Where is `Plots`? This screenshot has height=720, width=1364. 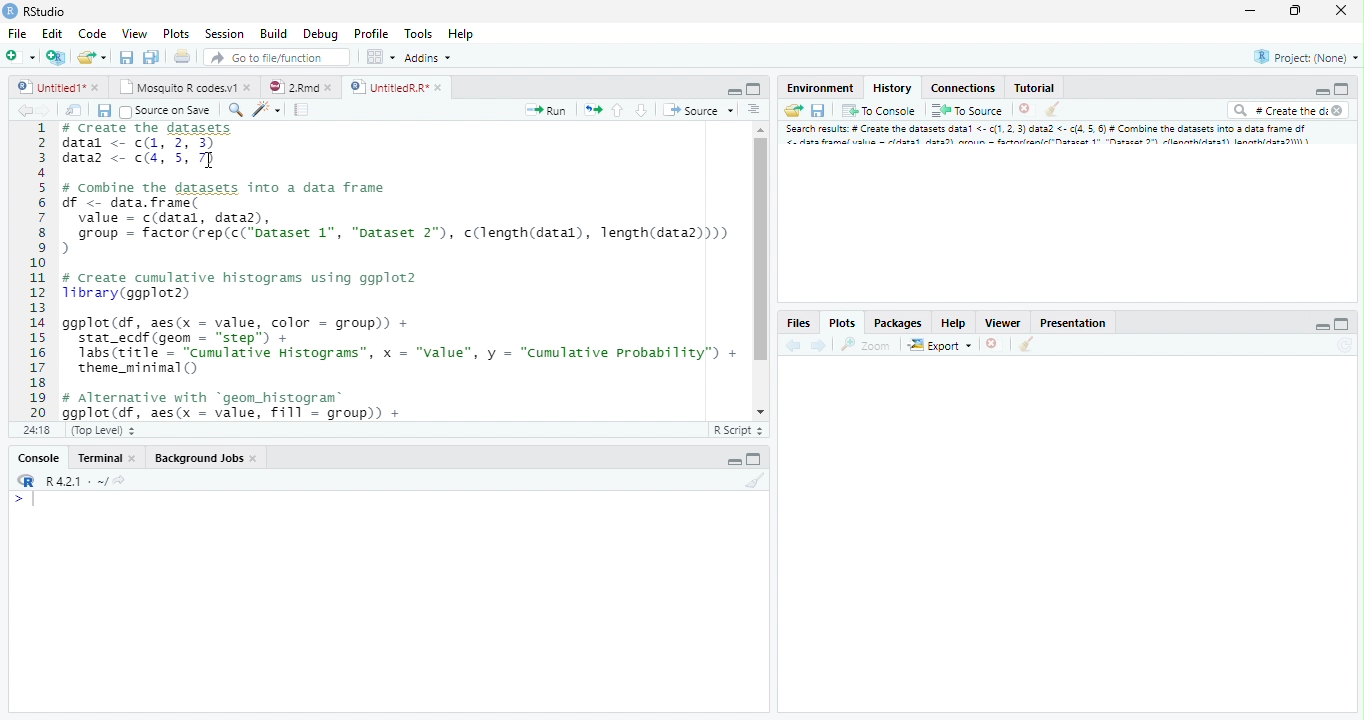 Plots is located at coordinates (176, 35).